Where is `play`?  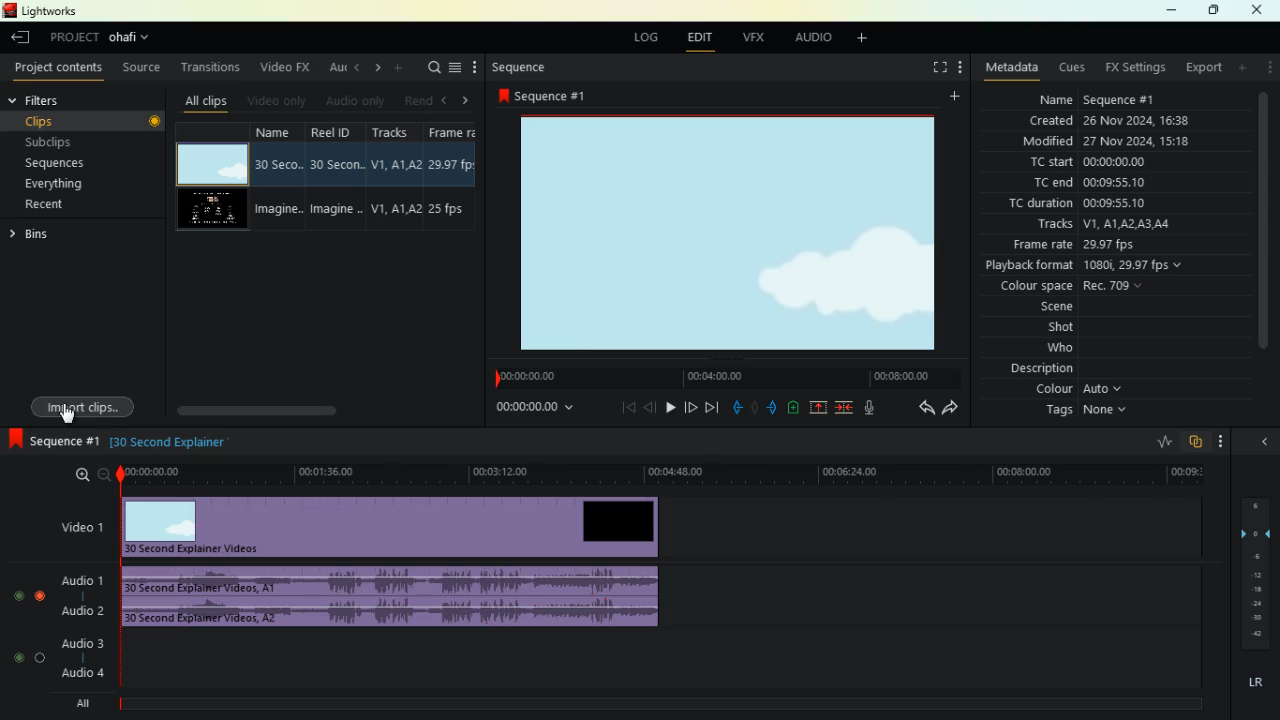
play is located at coordinates (670, 406).